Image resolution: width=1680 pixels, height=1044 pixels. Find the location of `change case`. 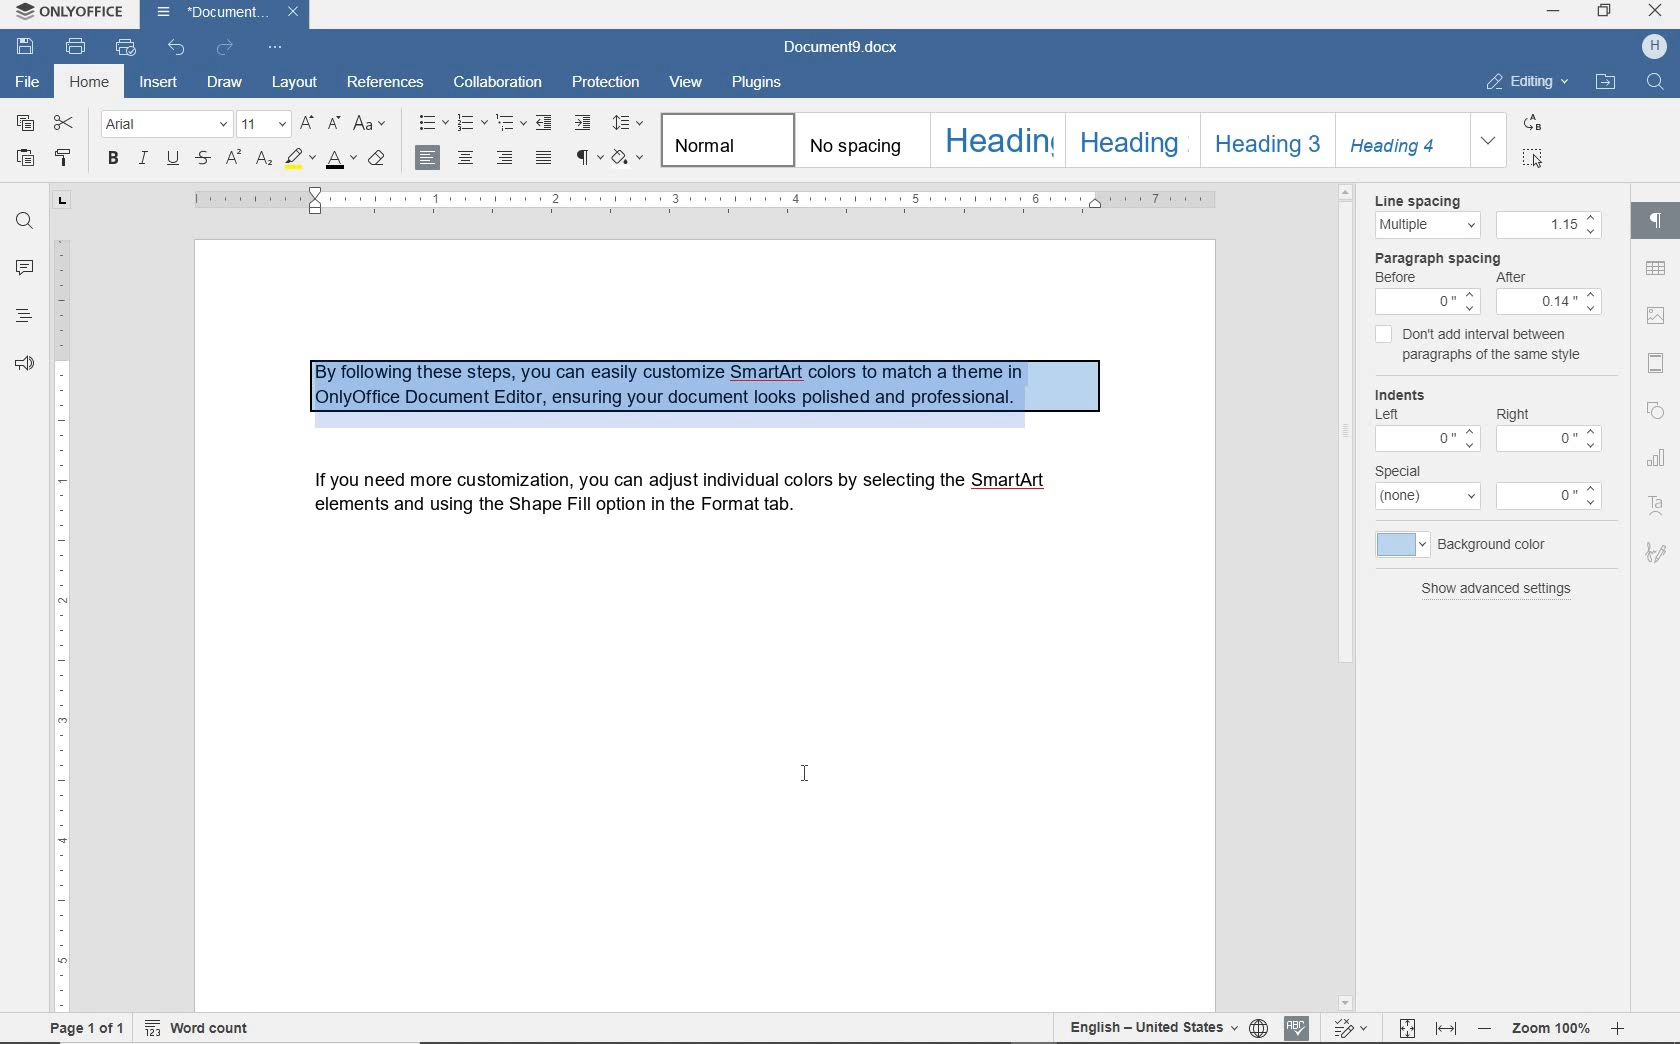

change case is located at coordinates (371, 122).